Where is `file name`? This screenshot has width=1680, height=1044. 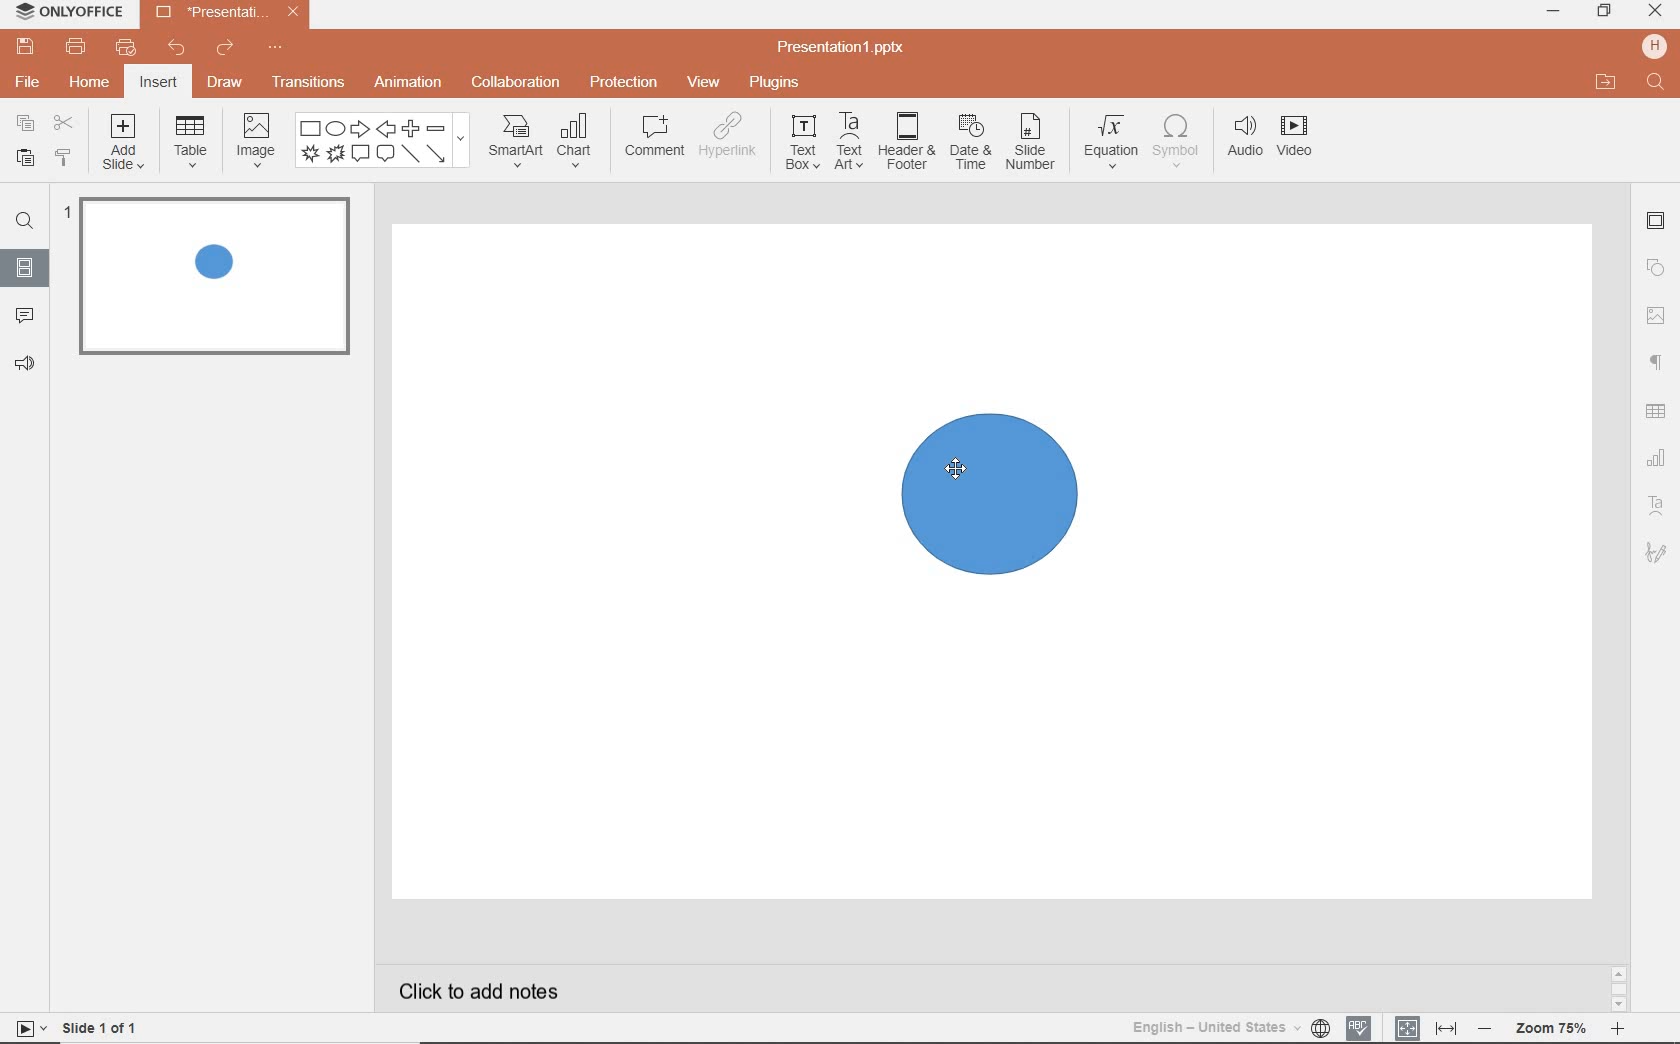 file name is located at coordinates (225, 13).